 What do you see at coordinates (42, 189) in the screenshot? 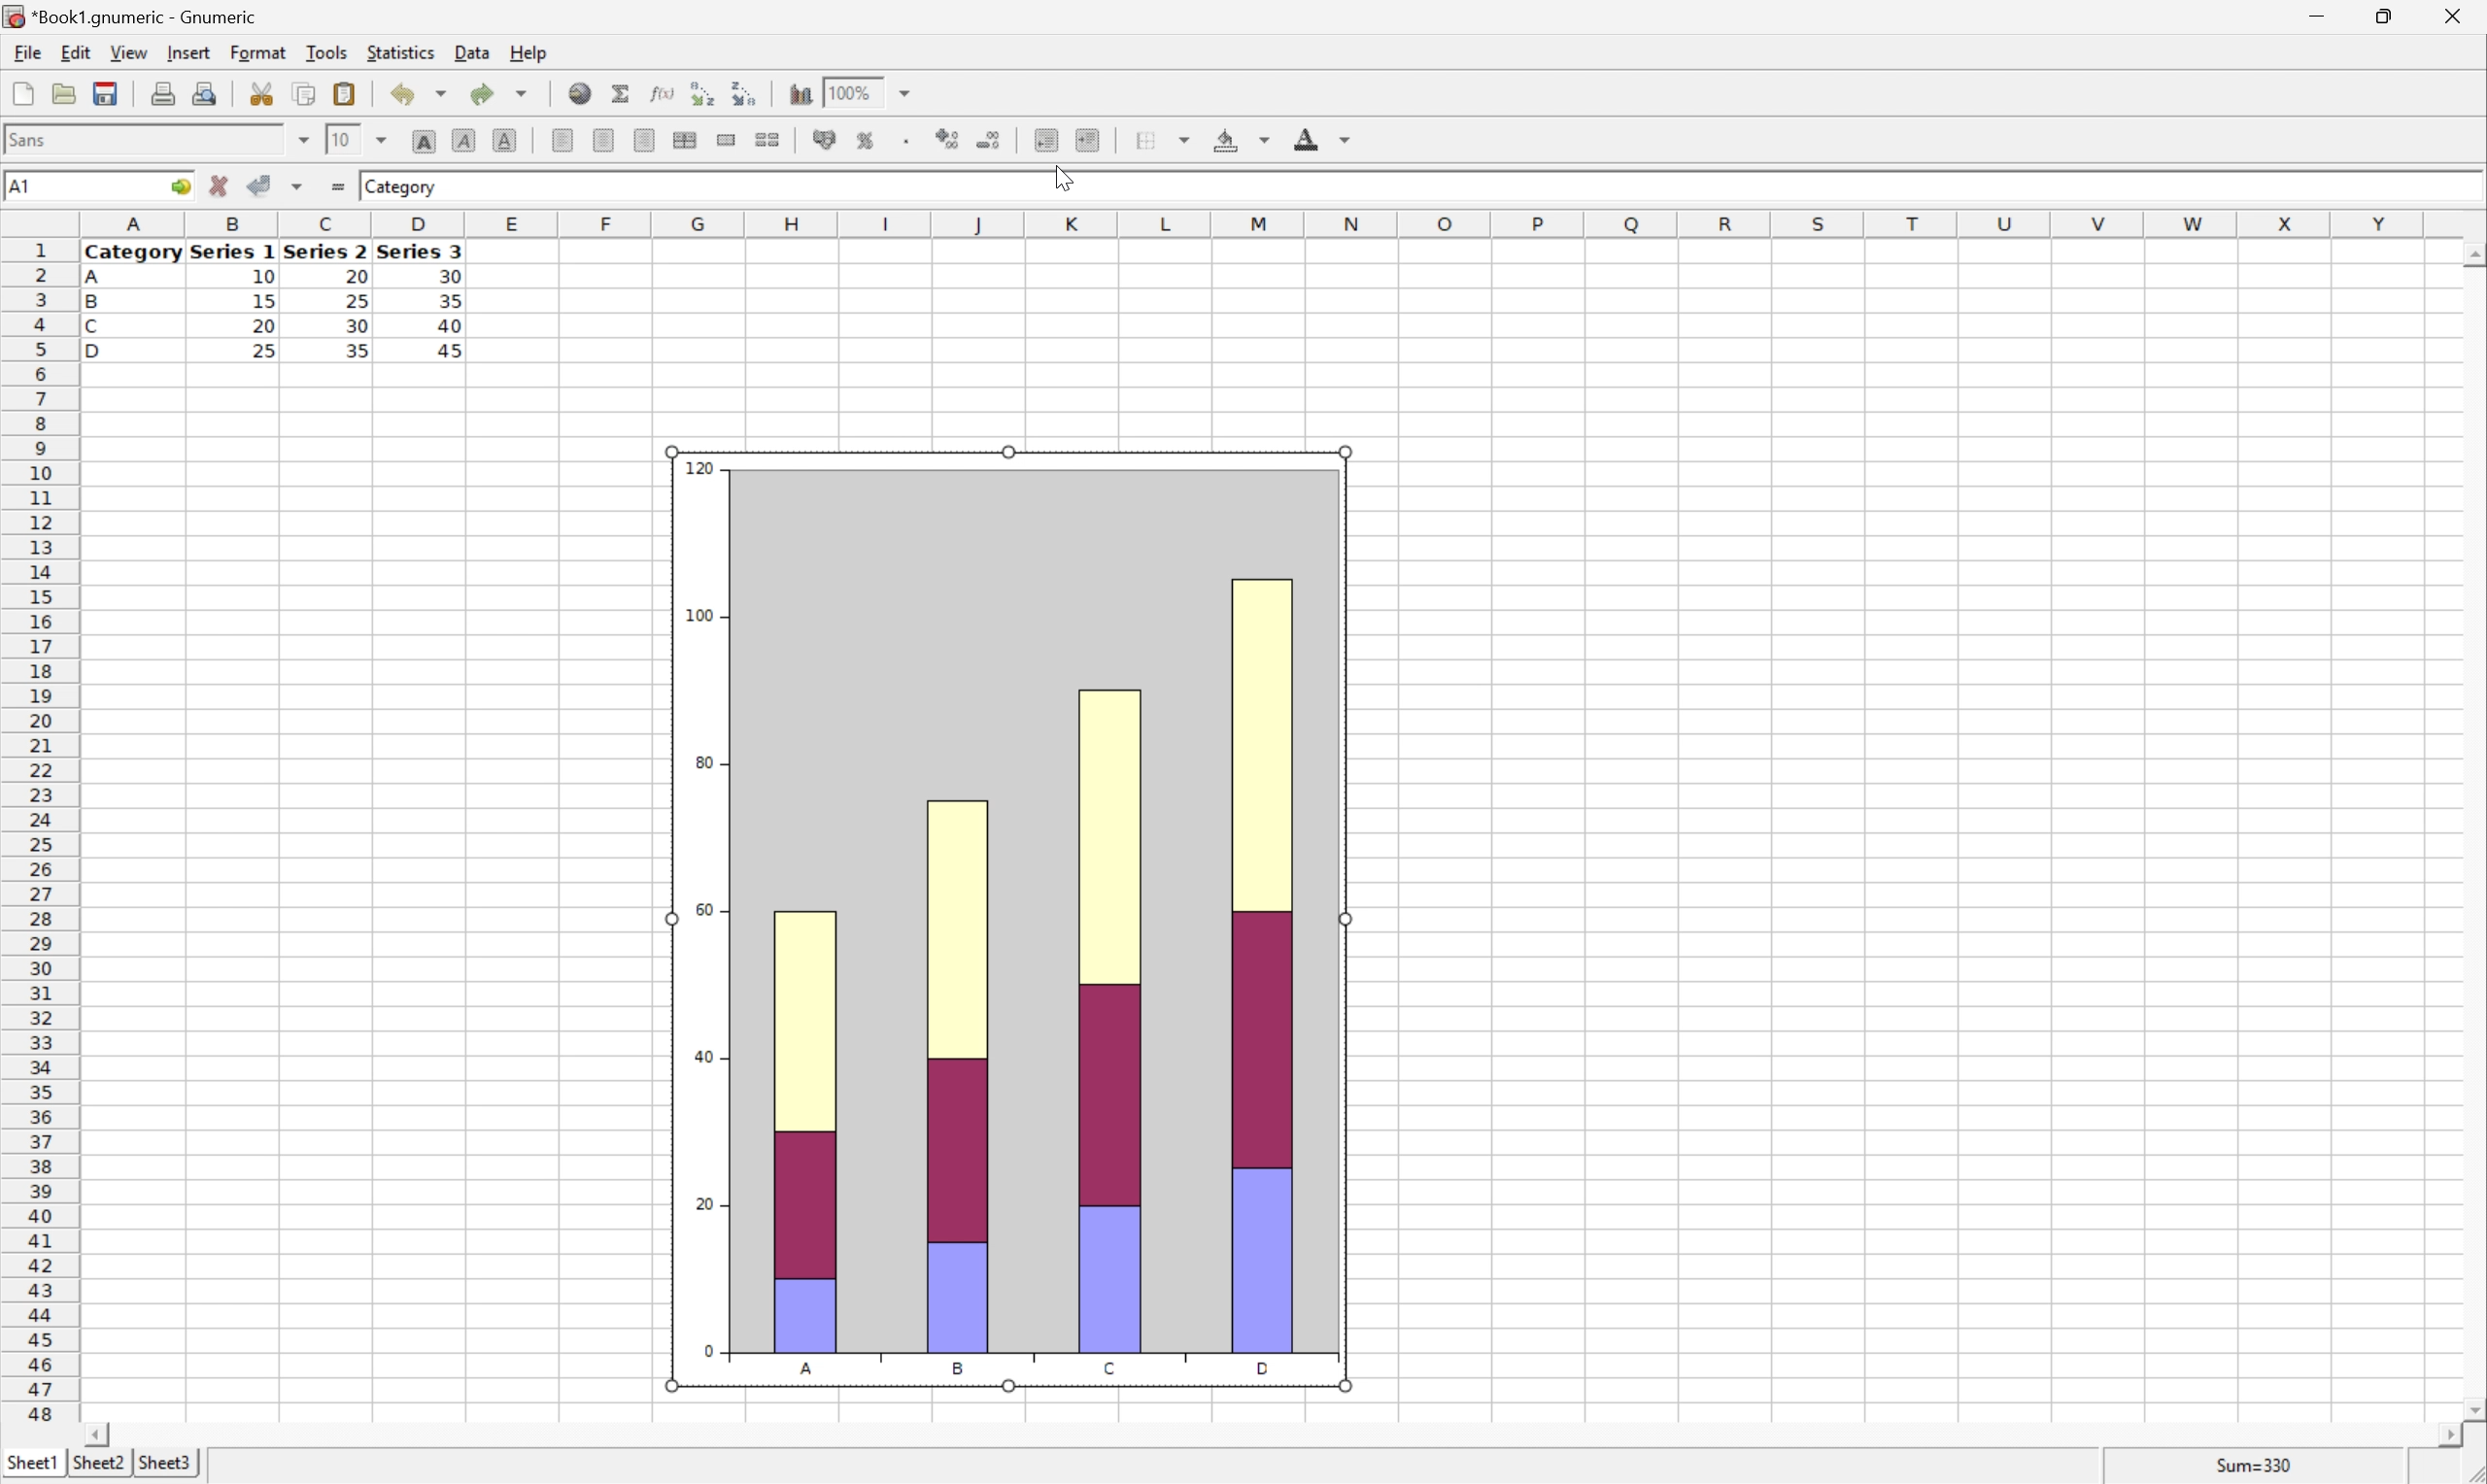
I see `5R*4C` at bounding box center [42, 189].